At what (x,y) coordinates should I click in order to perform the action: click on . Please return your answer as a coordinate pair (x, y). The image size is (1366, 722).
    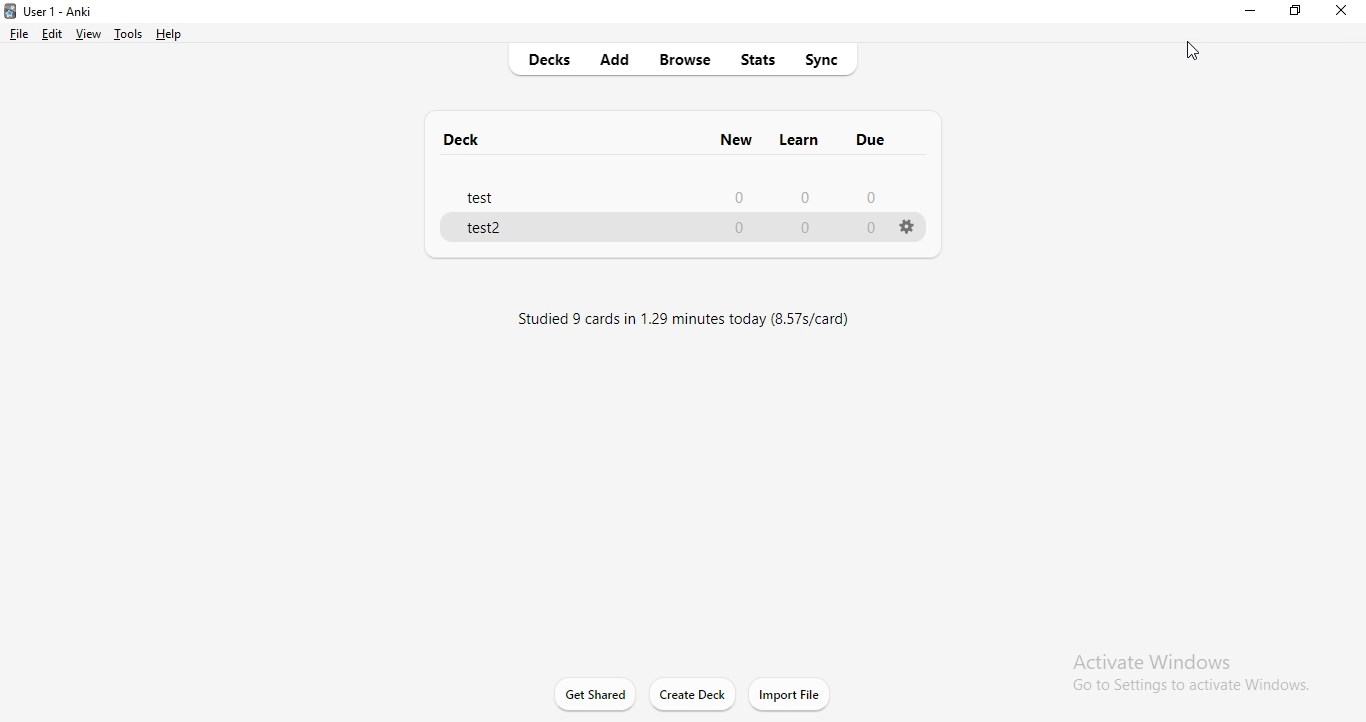
    Looking at the image, I should click on (759, 60).